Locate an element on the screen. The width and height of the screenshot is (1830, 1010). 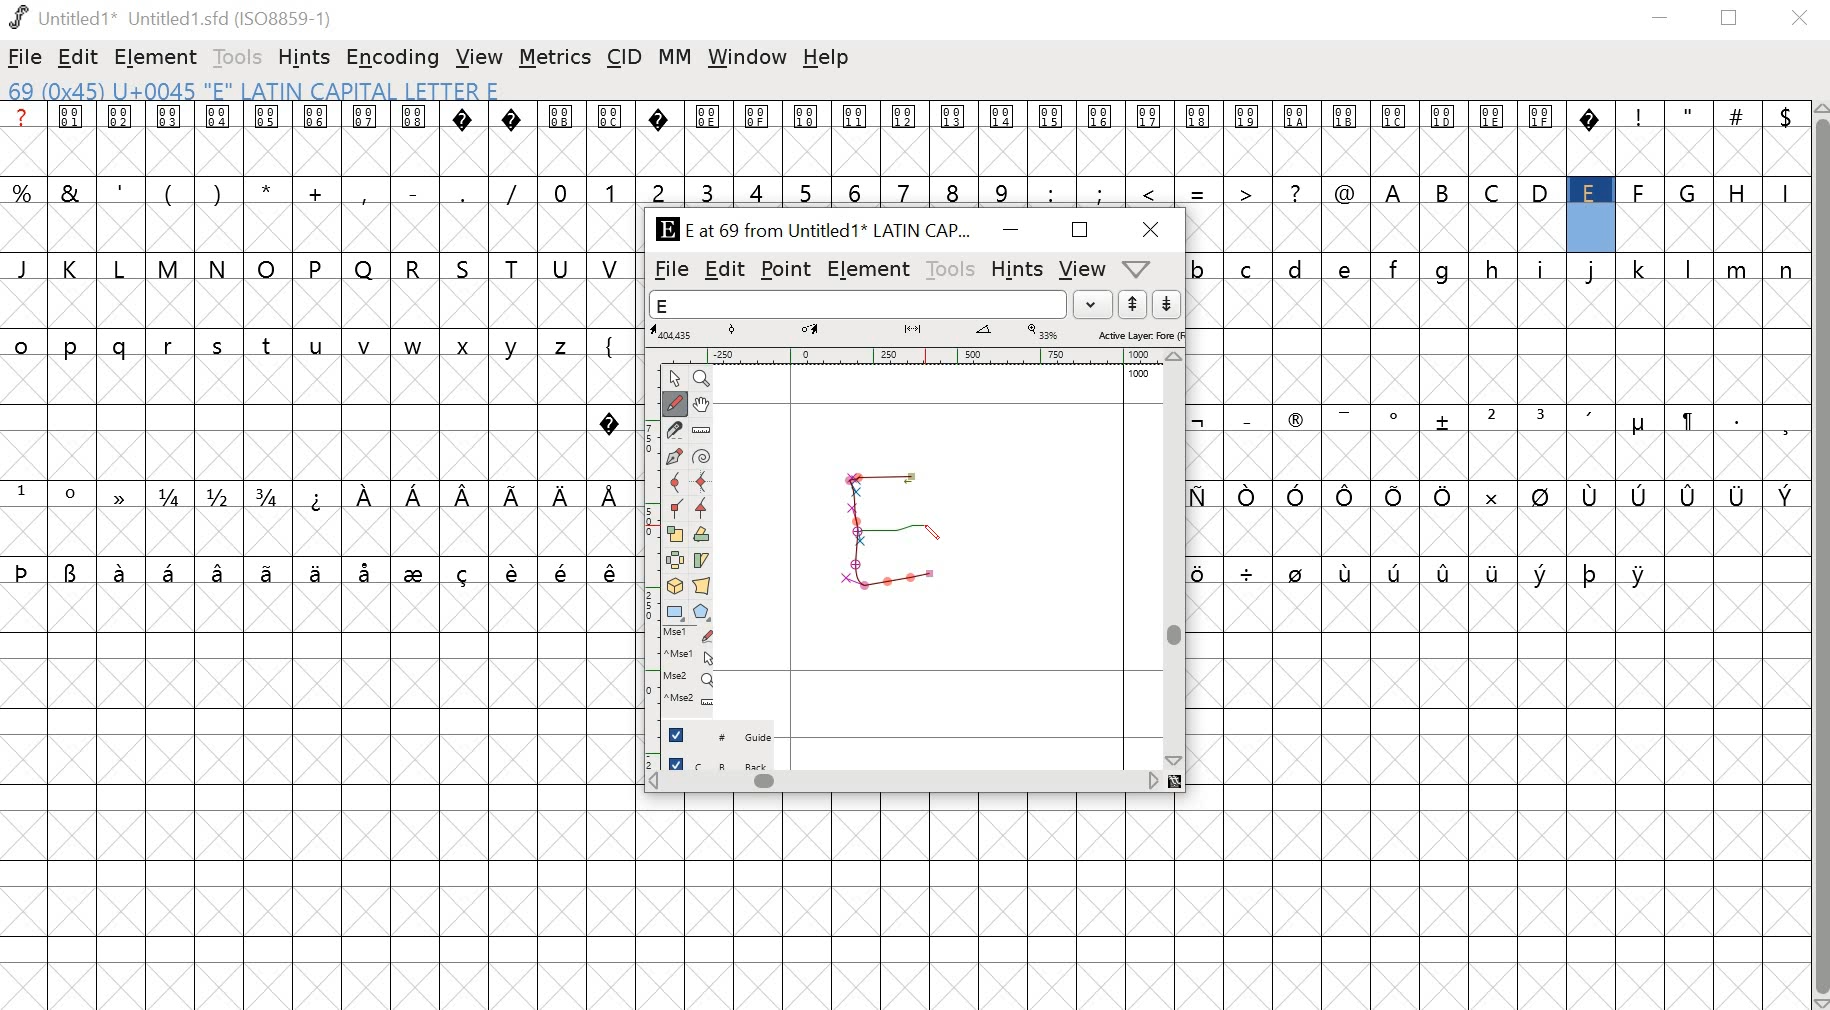
file is located at coordinates (25, 59).